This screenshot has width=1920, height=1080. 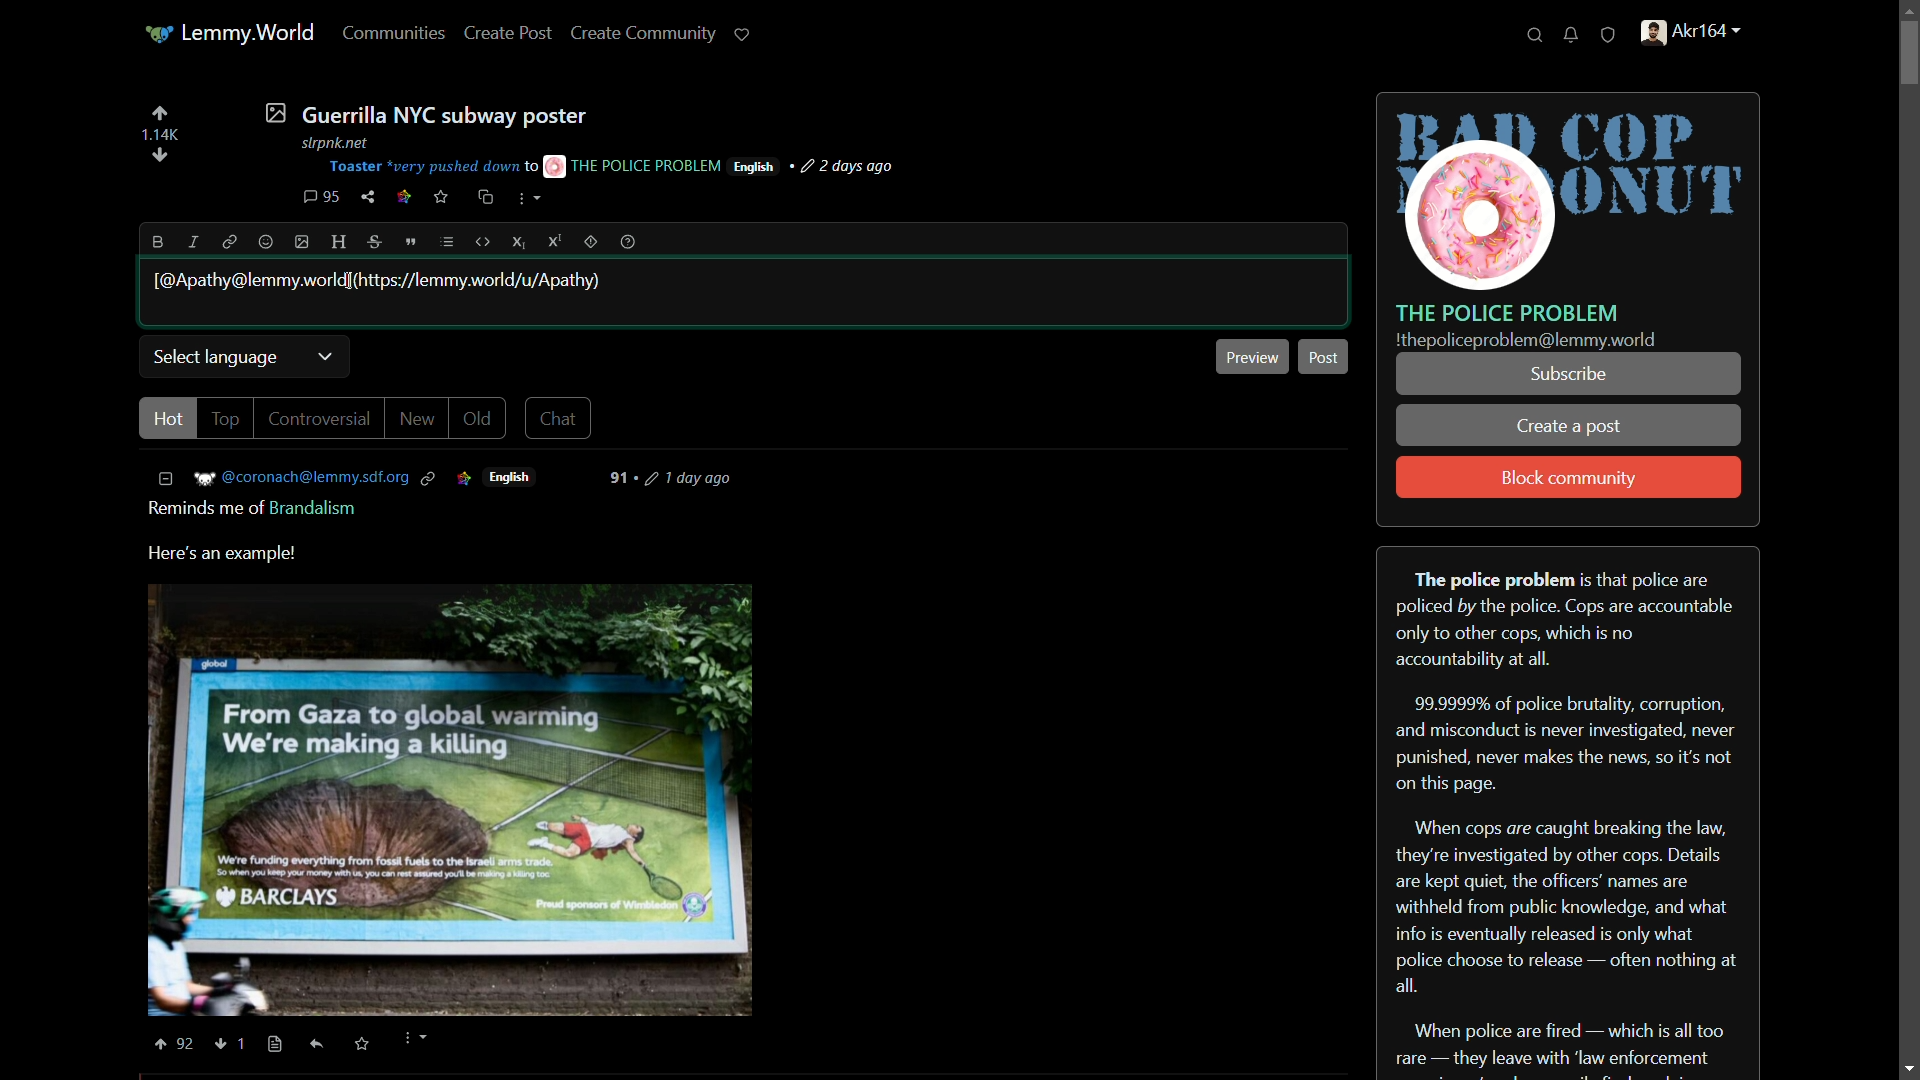 What do you see at coordinates (562, 417) in the screenshot?
I see `chat` at bounding box center [562, 417].